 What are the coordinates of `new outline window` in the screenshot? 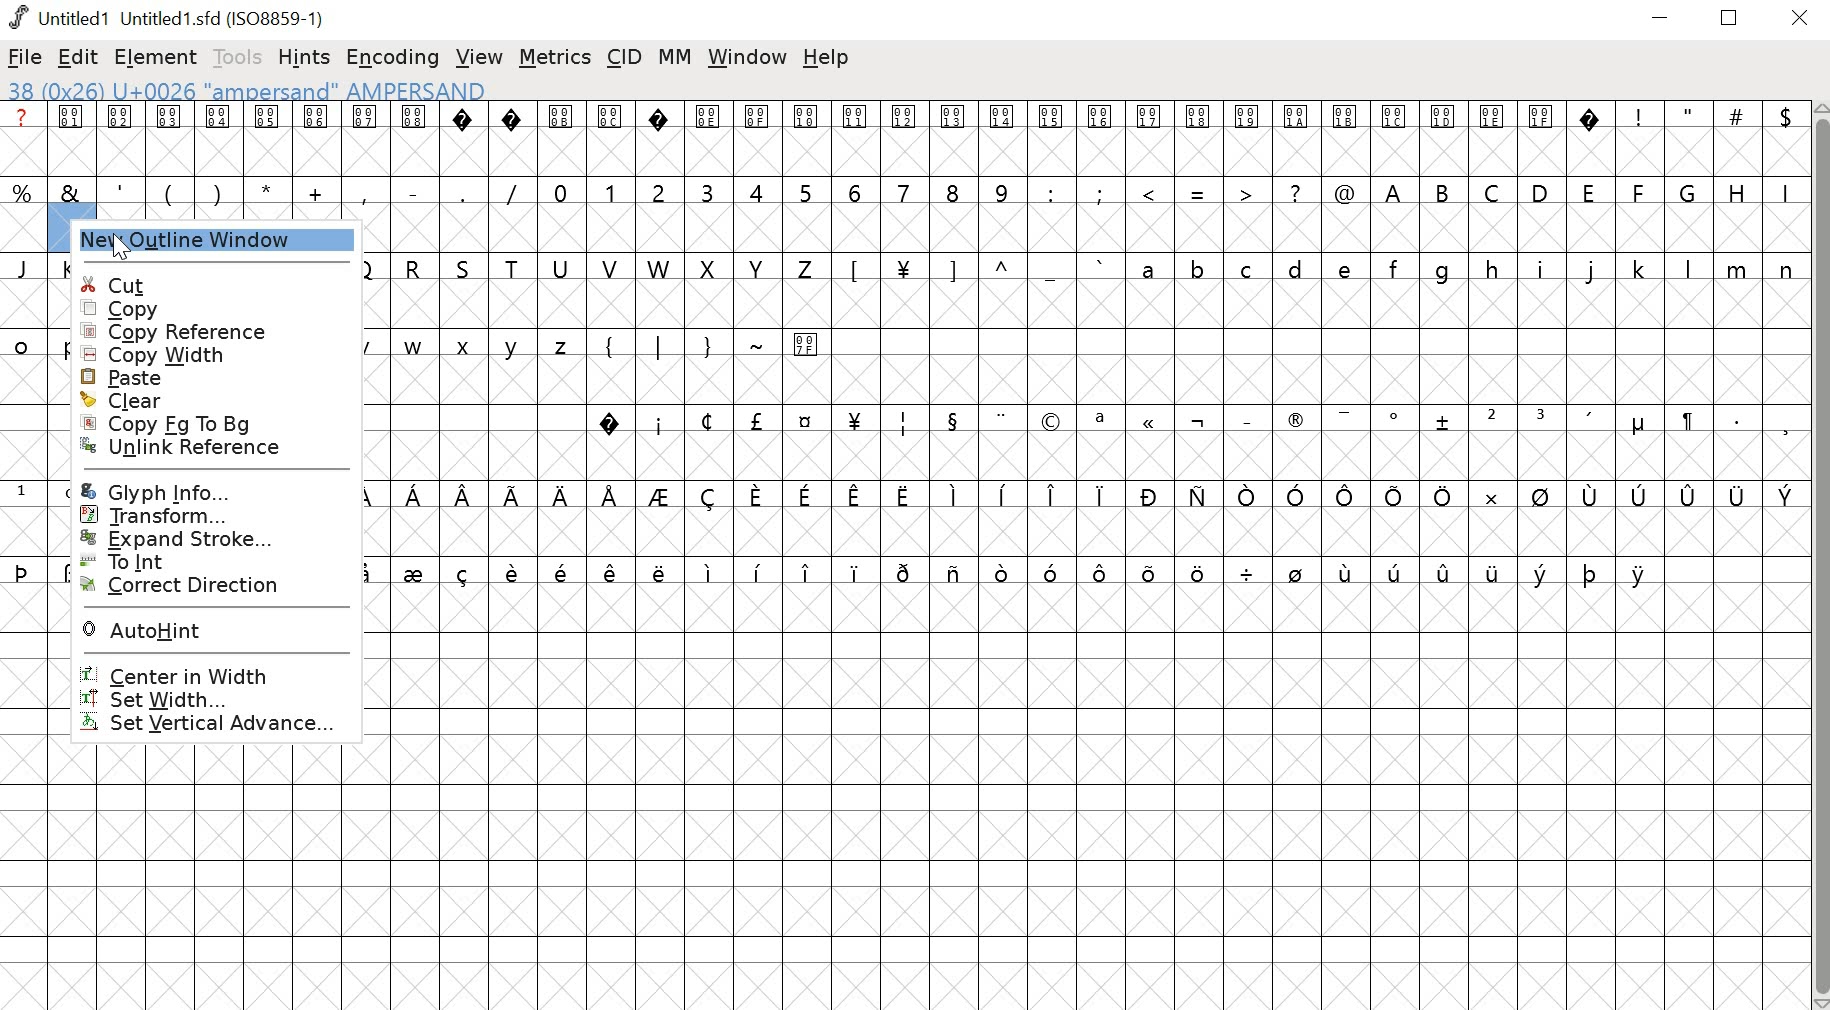 It's located at (209, 245).